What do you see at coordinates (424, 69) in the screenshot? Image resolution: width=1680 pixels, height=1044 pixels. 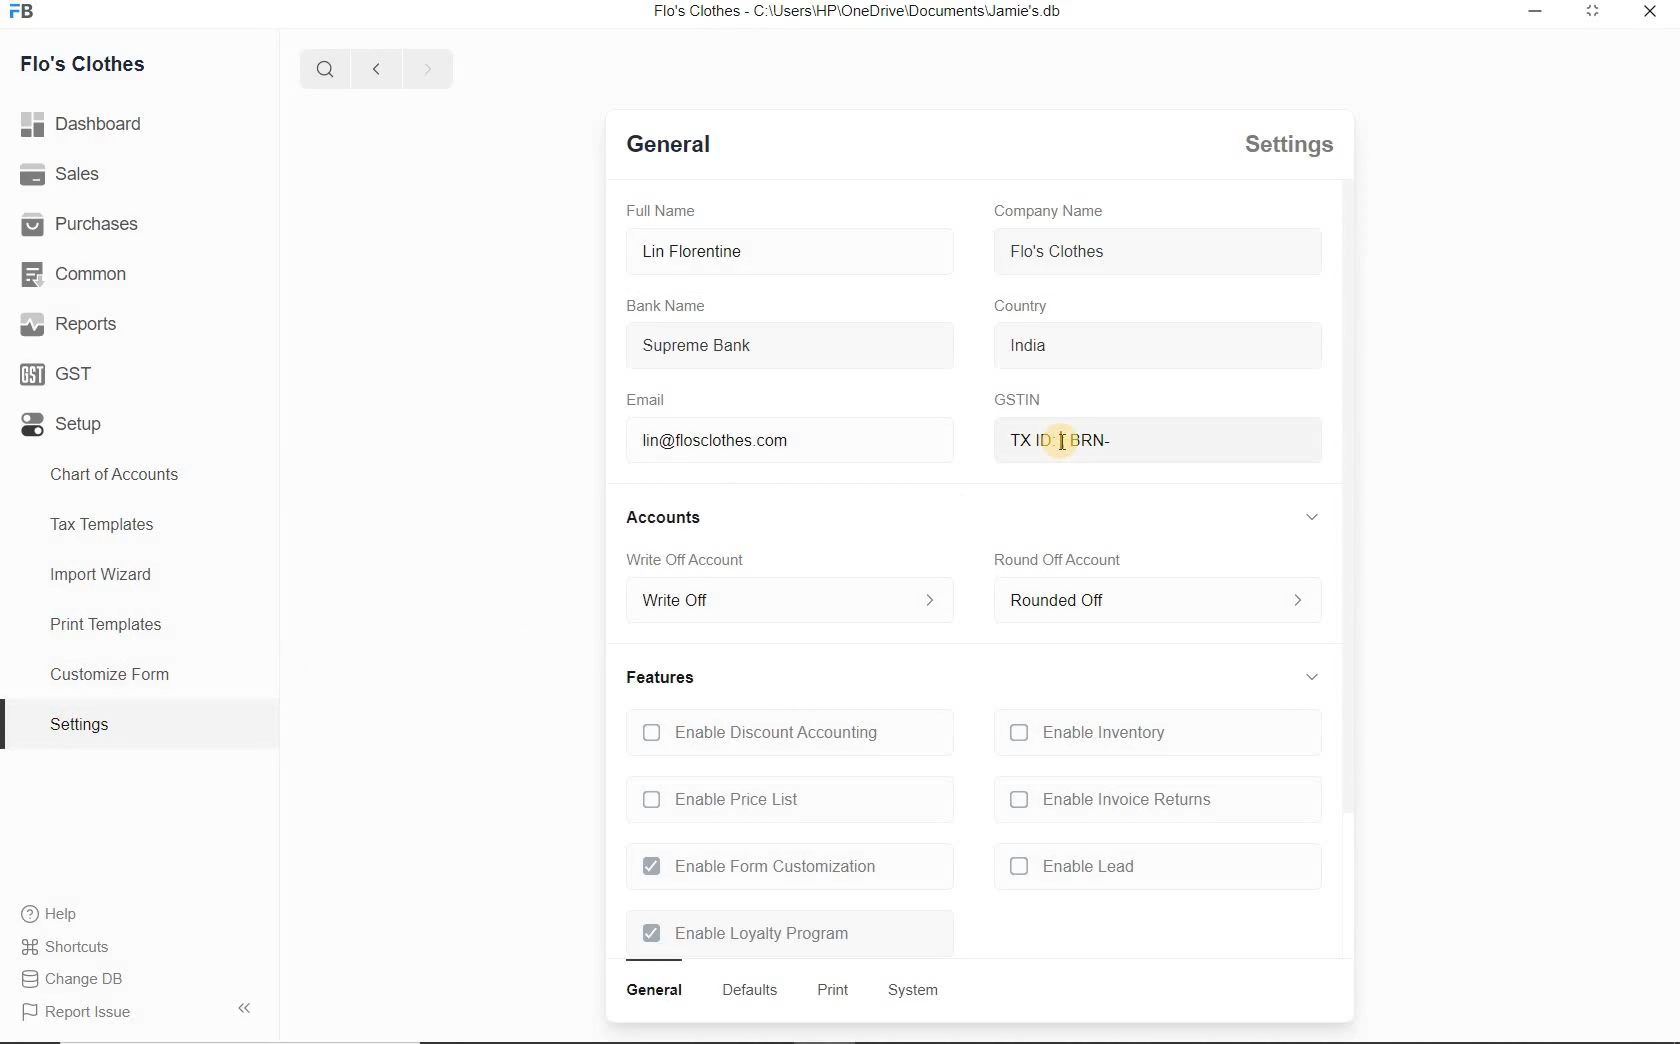 I see `next` at bounding box center [424, 69].